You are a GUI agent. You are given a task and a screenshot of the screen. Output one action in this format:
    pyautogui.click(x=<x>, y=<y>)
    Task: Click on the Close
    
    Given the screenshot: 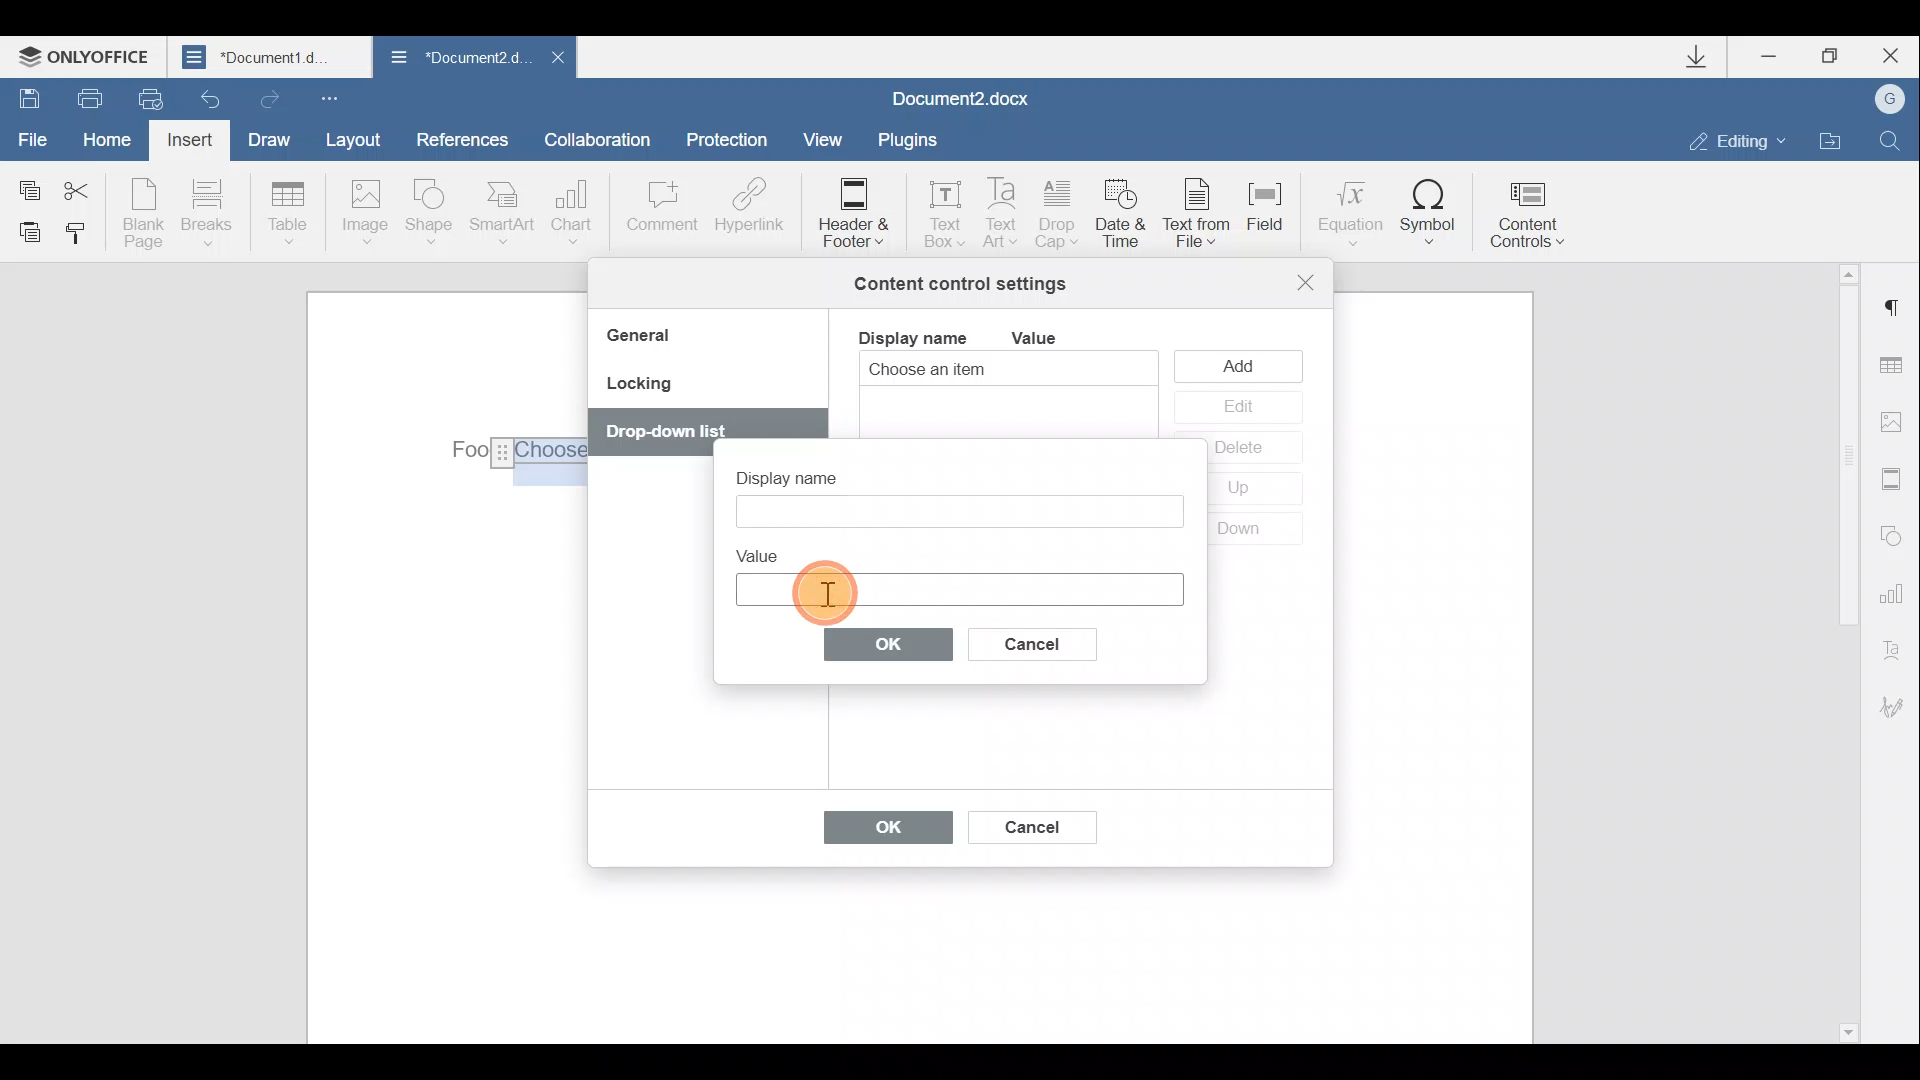 What is the action you would take?
    pyautogui.click(x=556, y=63)
    